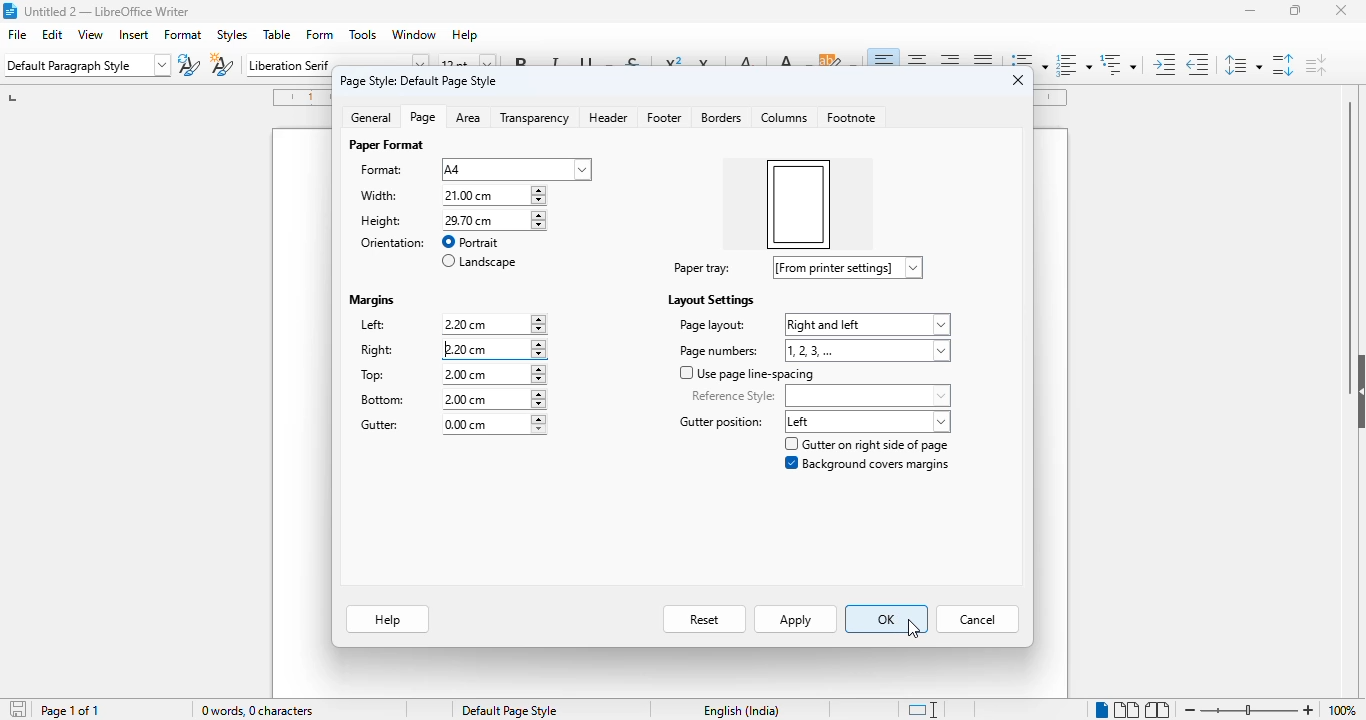  What do you see at coordinates (914, 629) in the screenshot?
I see `cursor` at bounding box center [914, 629].